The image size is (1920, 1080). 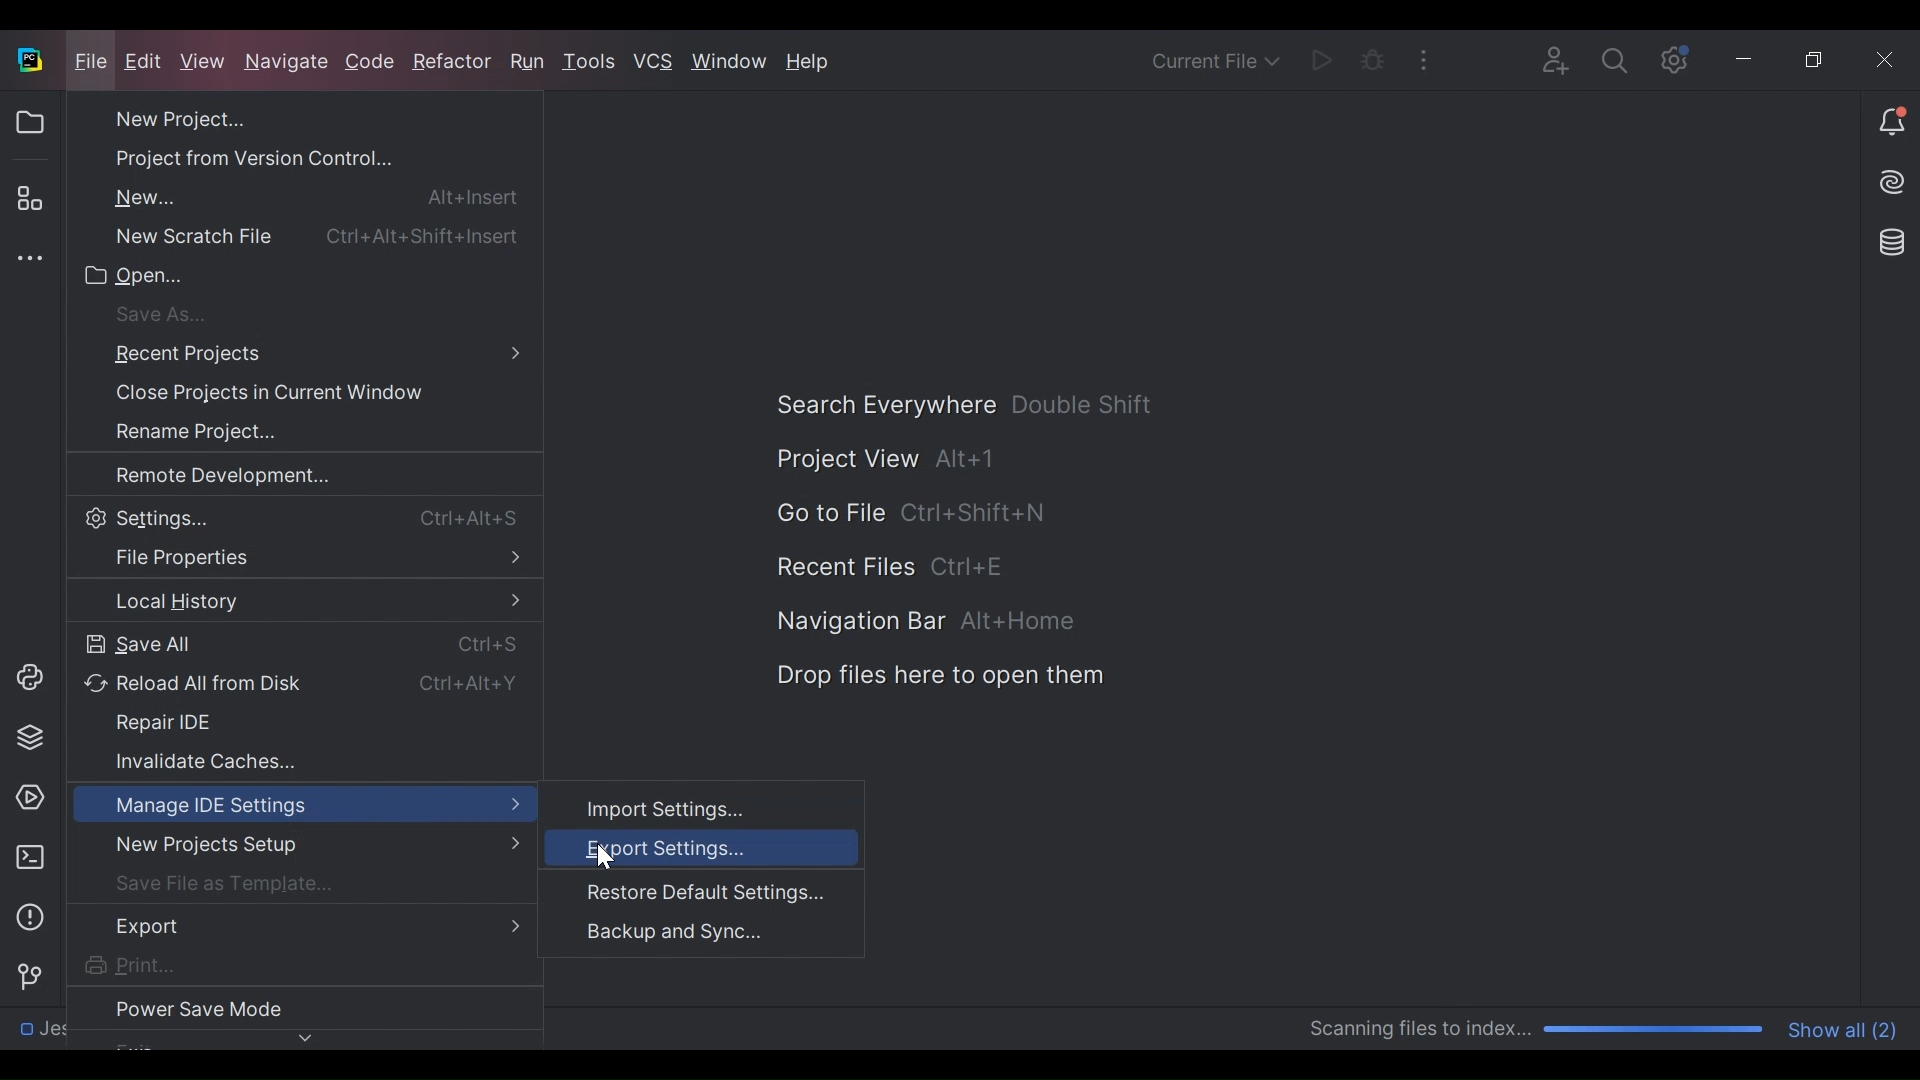 What do you see at coordinates (1816, 56) in the screenshot?
I see `Restore` at bounding box center [1816, 56].